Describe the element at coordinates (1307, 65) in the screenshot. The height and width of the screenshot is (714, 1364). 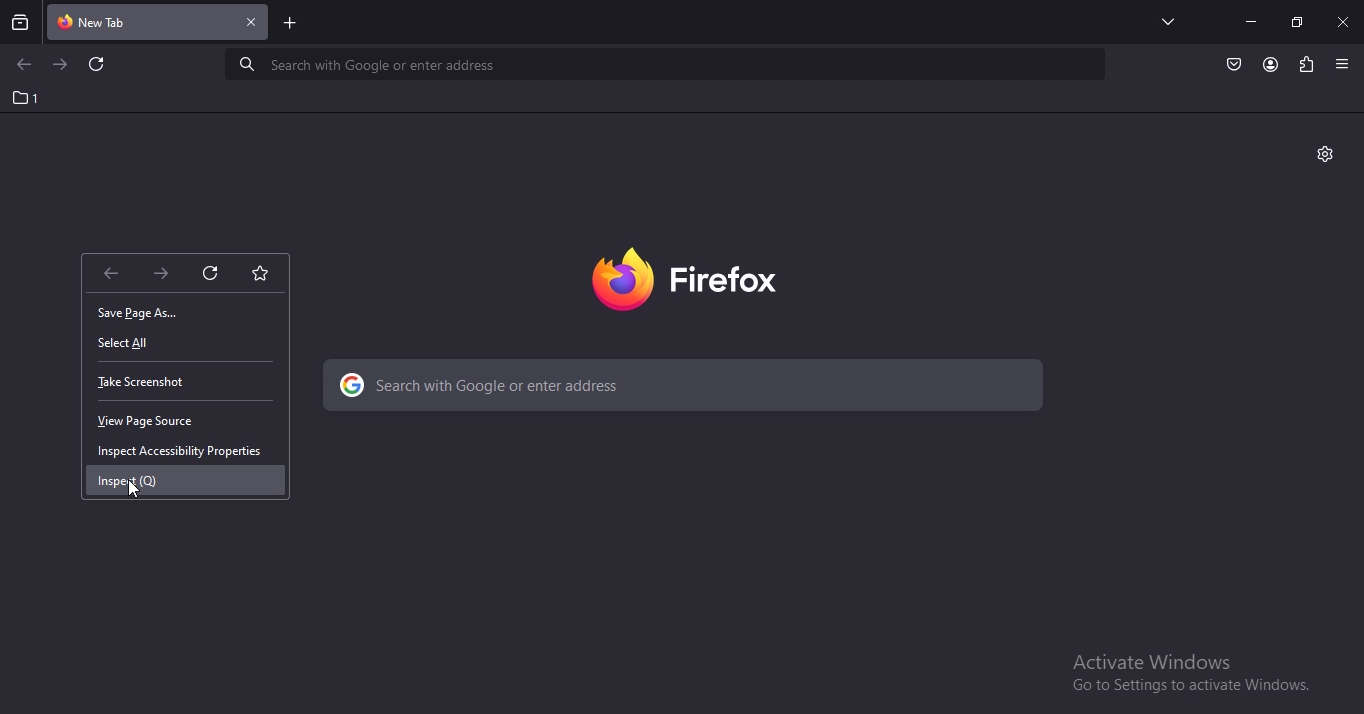
I see `extension` at that location.